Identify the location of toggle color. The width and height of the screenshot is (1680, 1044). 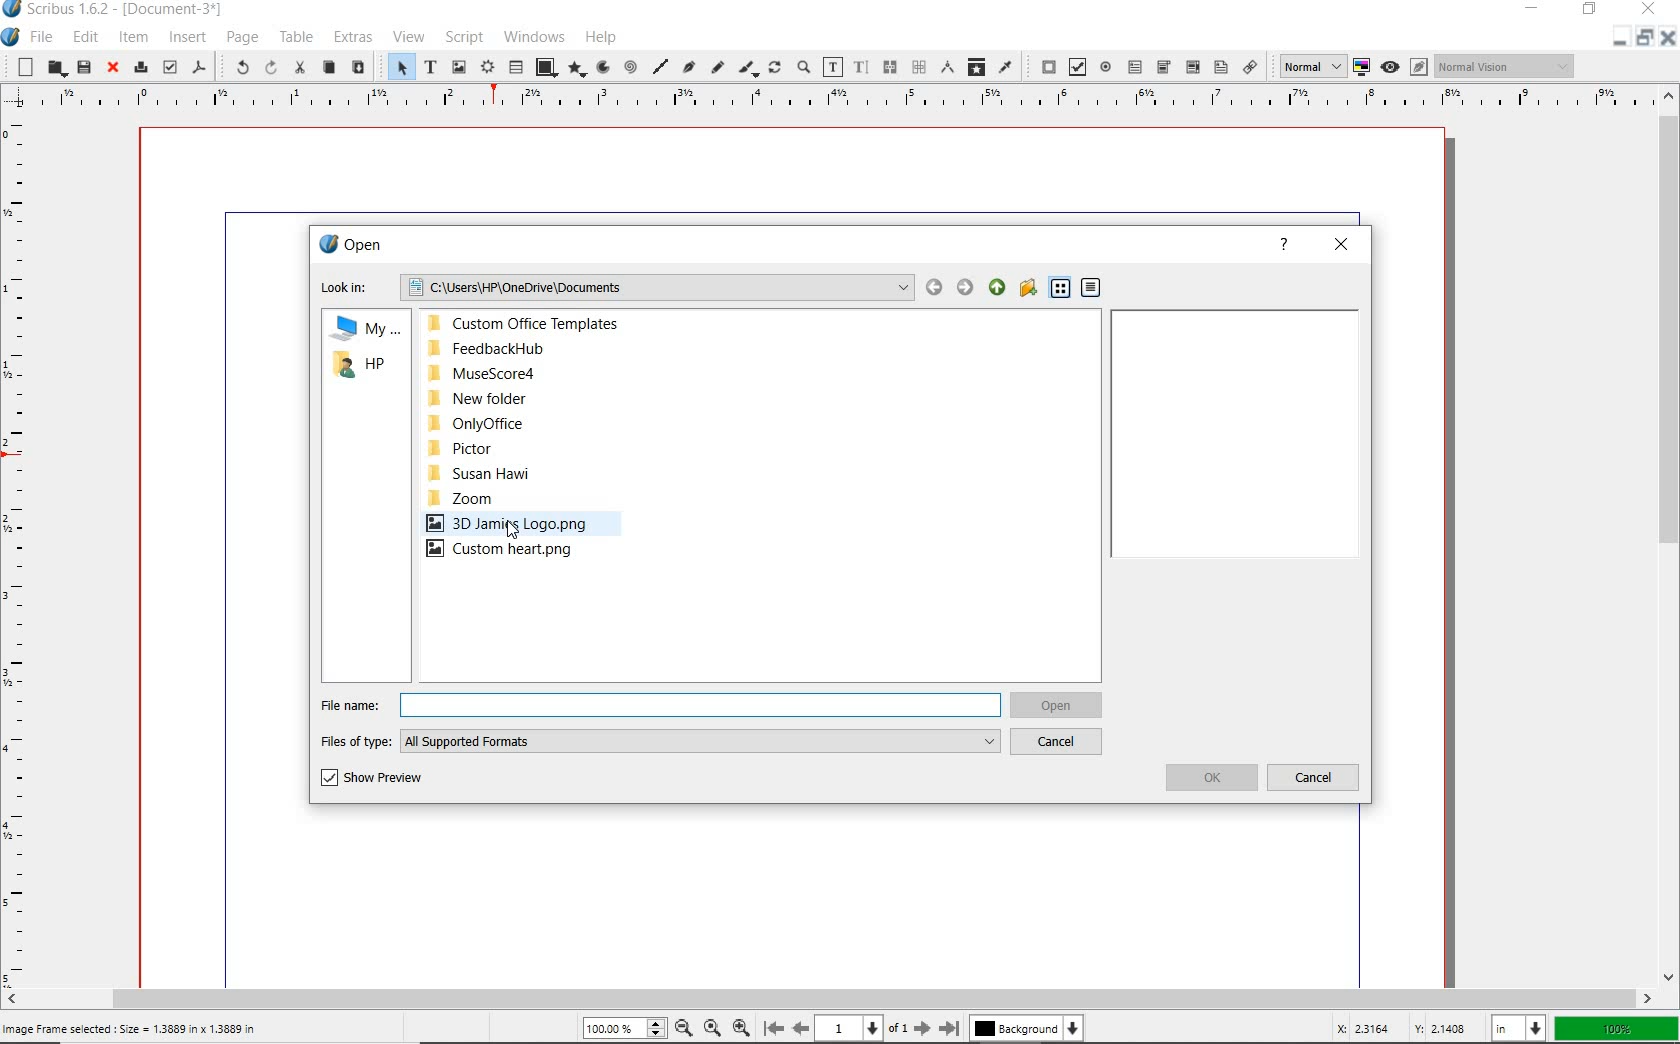
(1361, 65).